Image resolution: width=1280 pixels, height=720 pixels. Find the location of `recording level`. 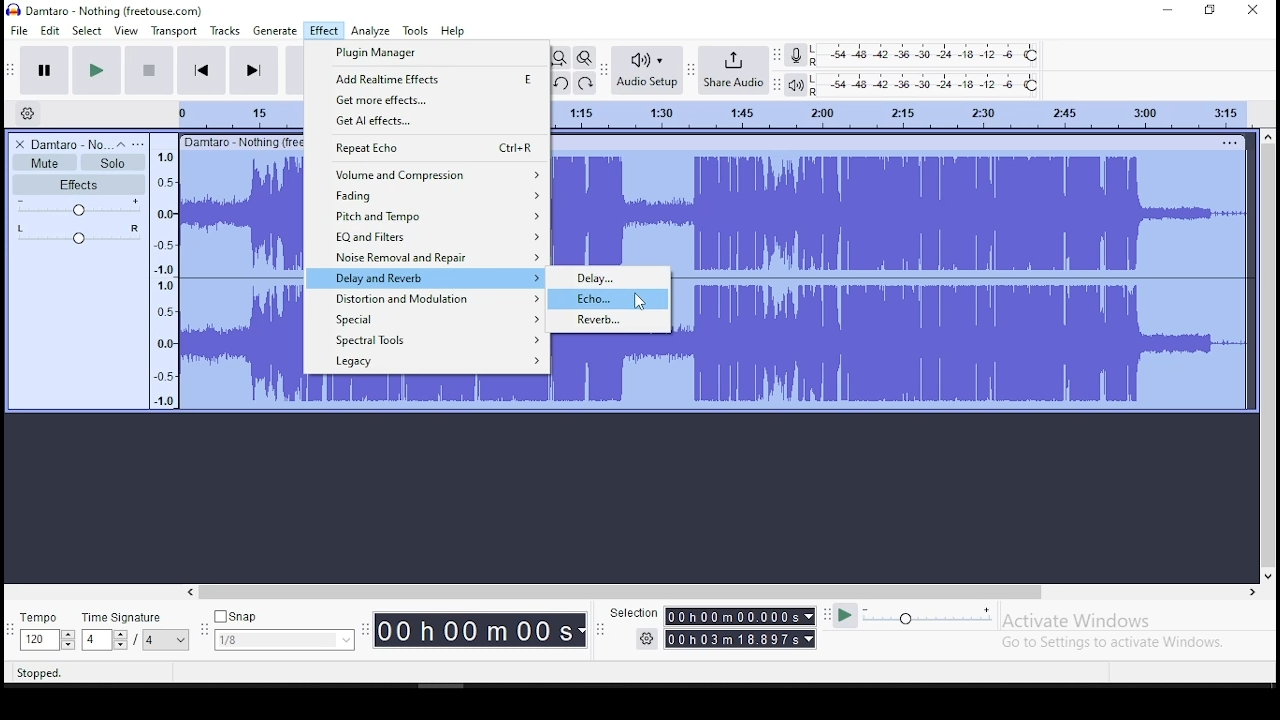

recording level is located at coordinates (925, 55).